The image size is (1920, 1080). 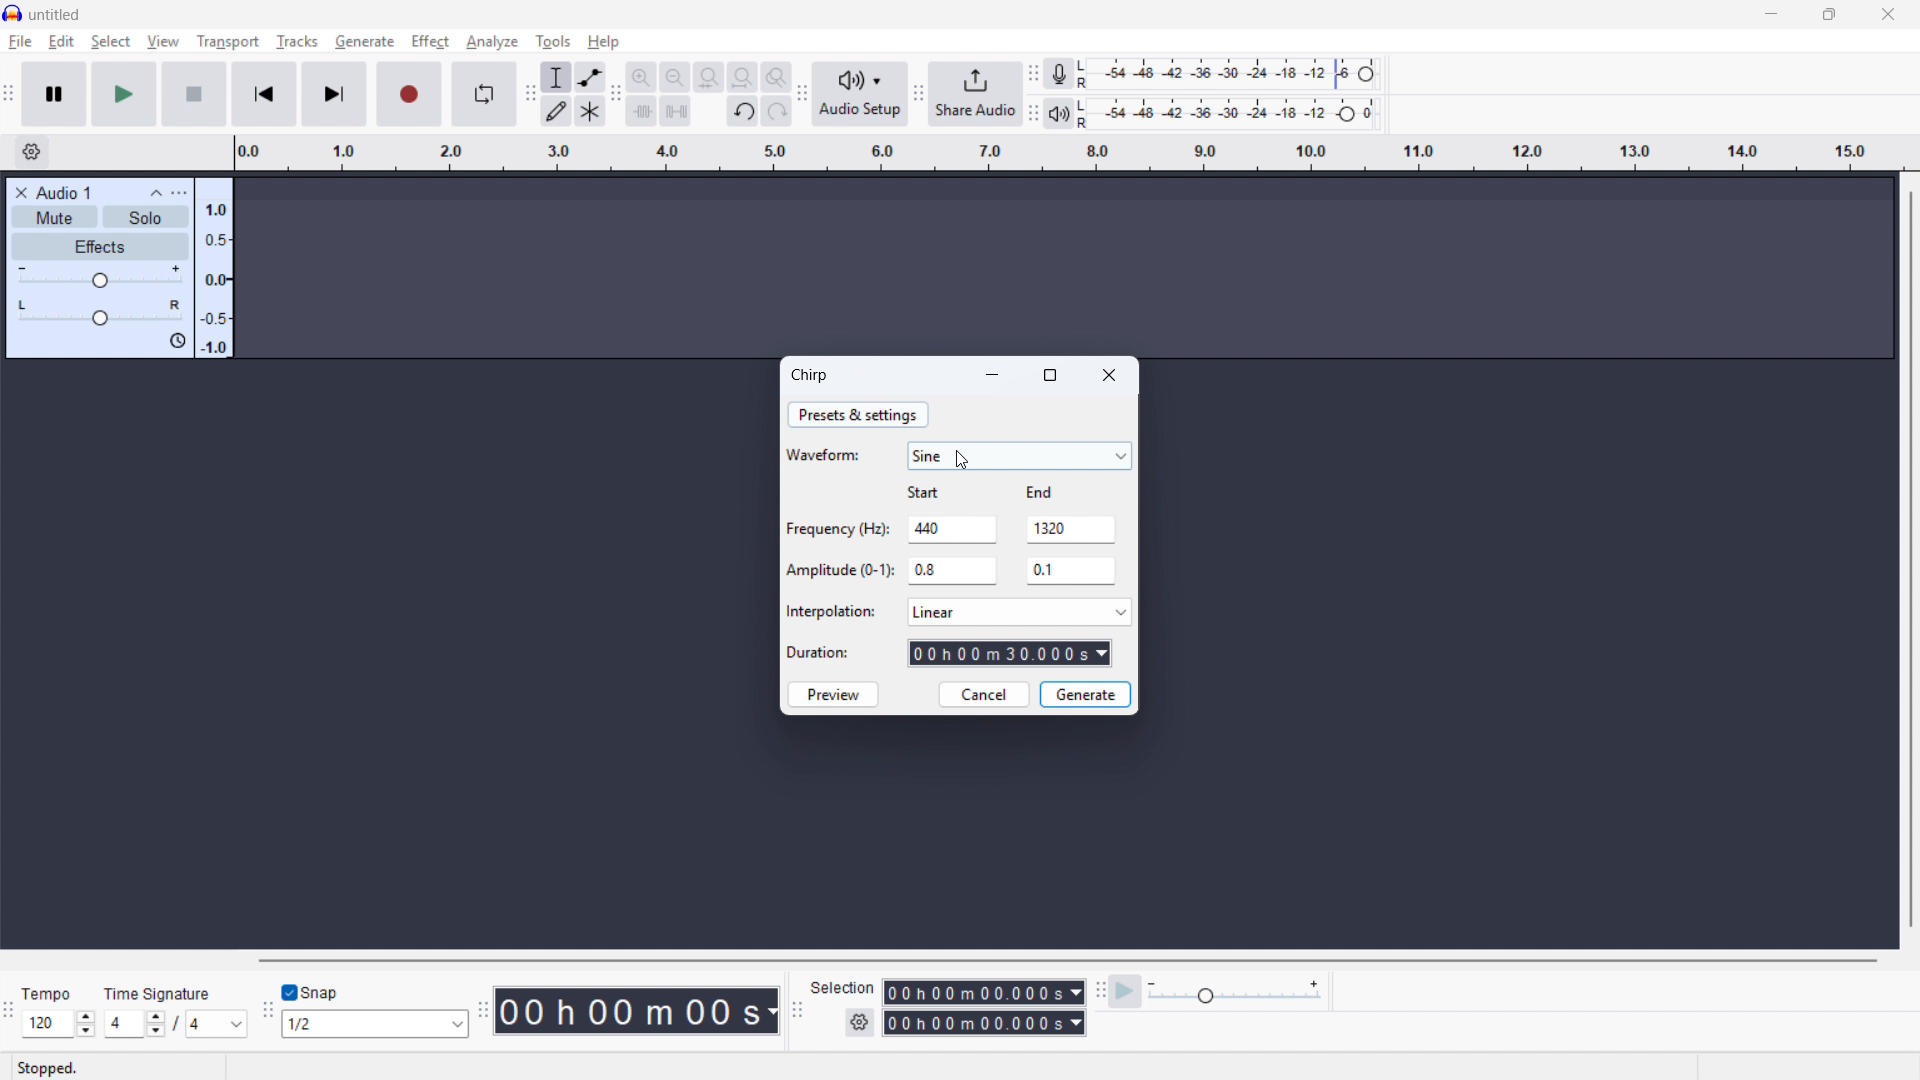 What do you see at coordinates (926, 492) in the screenshot?
I see `start` at bounding box center [926, 492].